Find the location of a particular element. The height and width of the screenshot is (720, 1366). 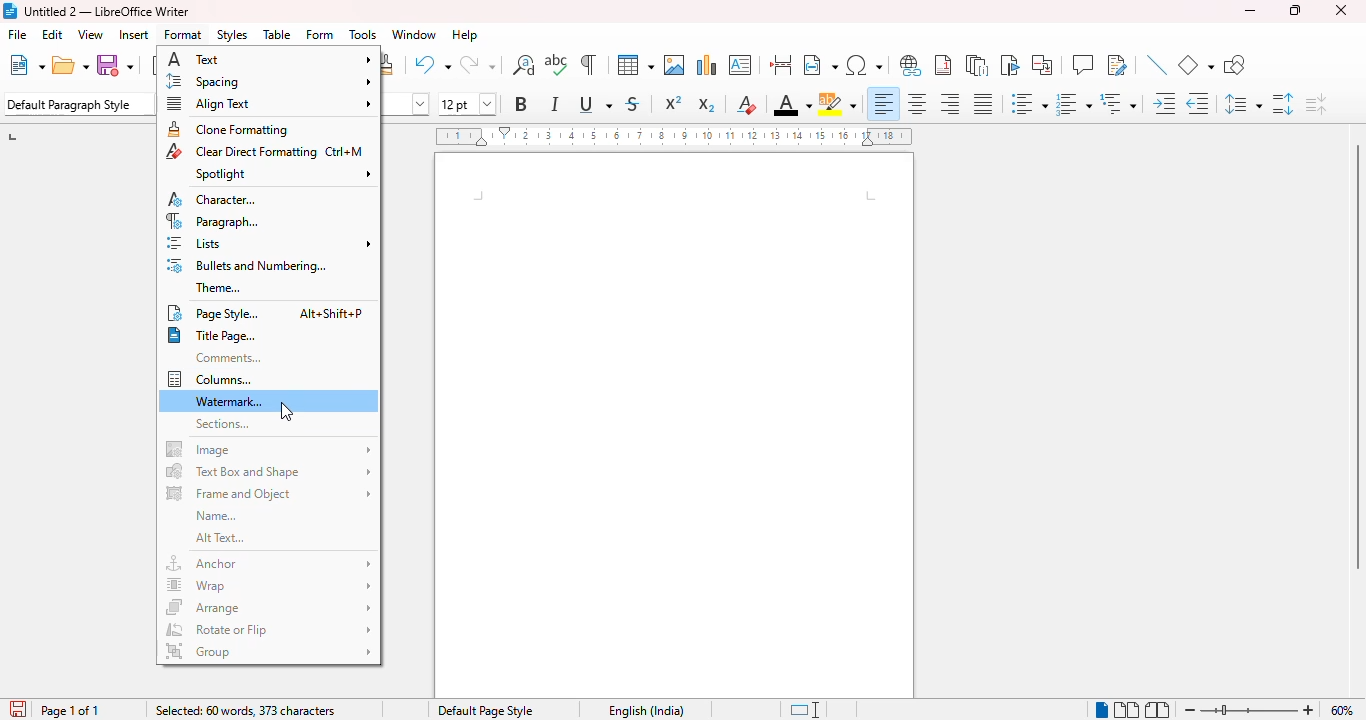

insert image is located at coordinates (674, 65).